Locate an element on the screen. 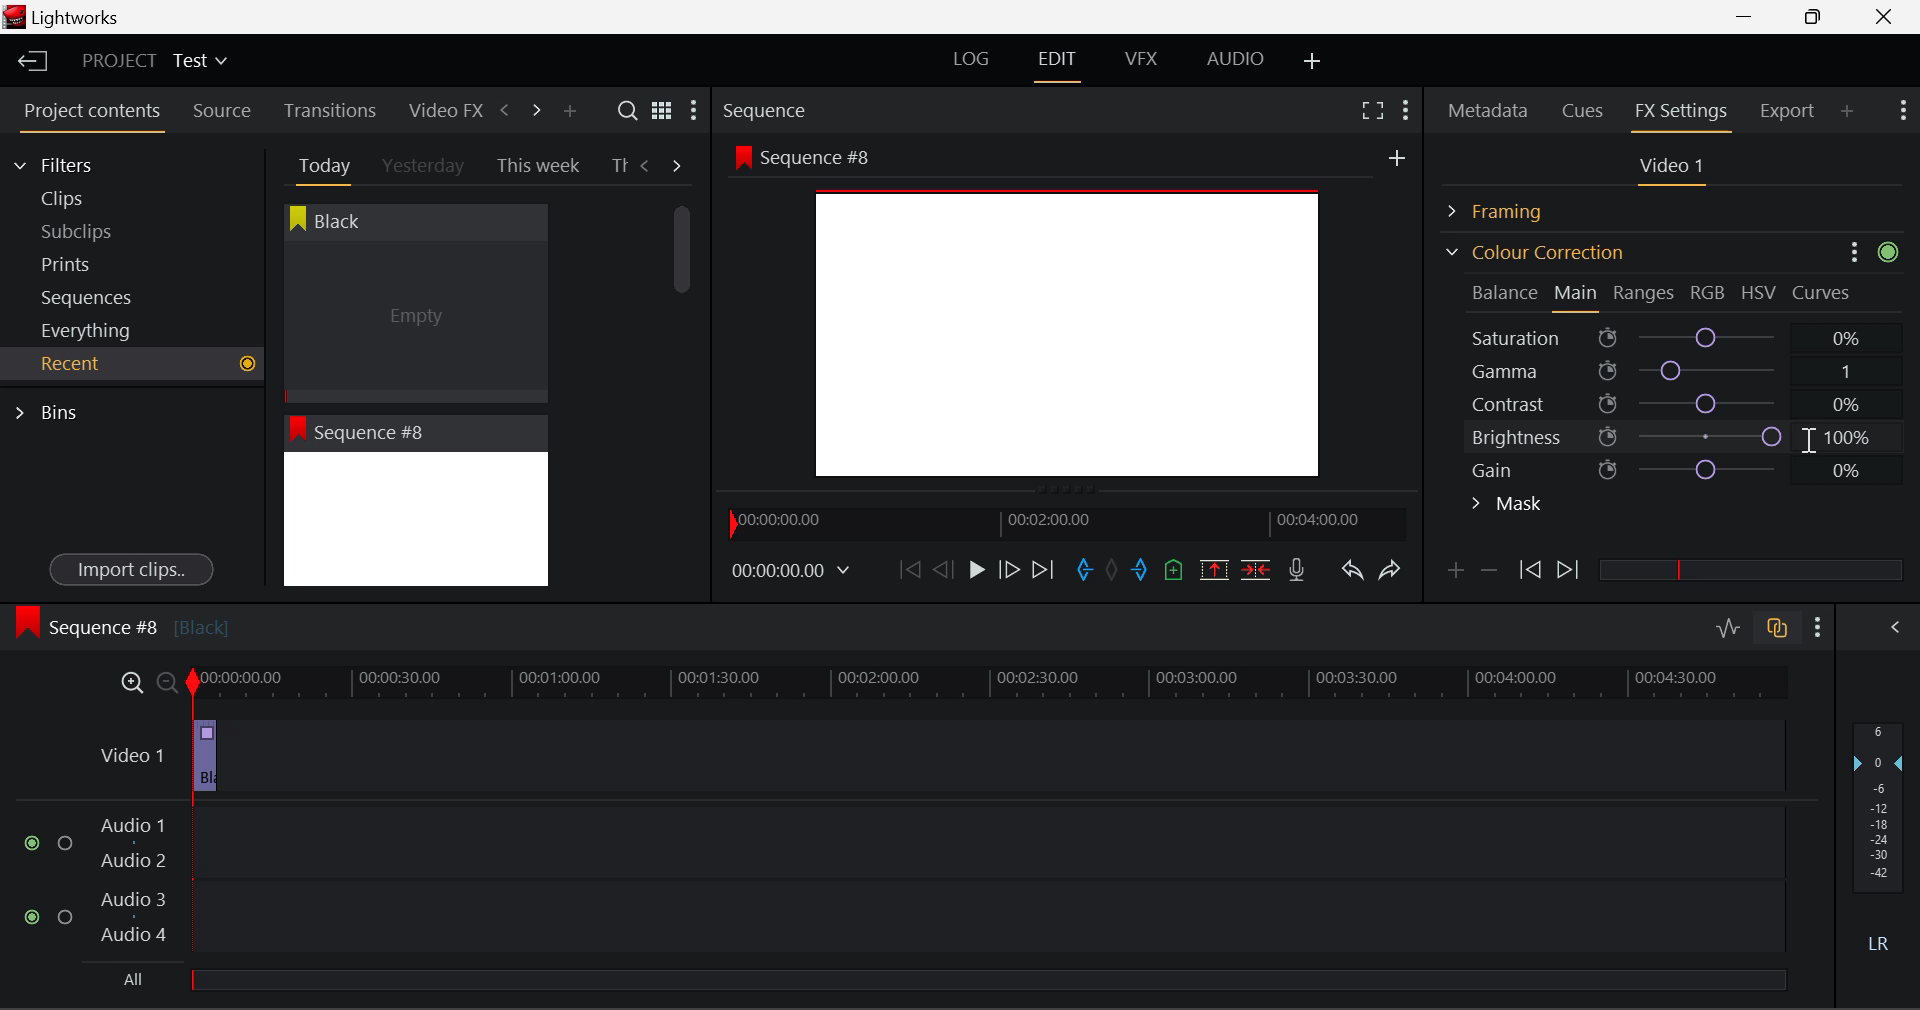 This screenshot has height=1010, width=1920. Saturation is located at coordinates (1669, 334).